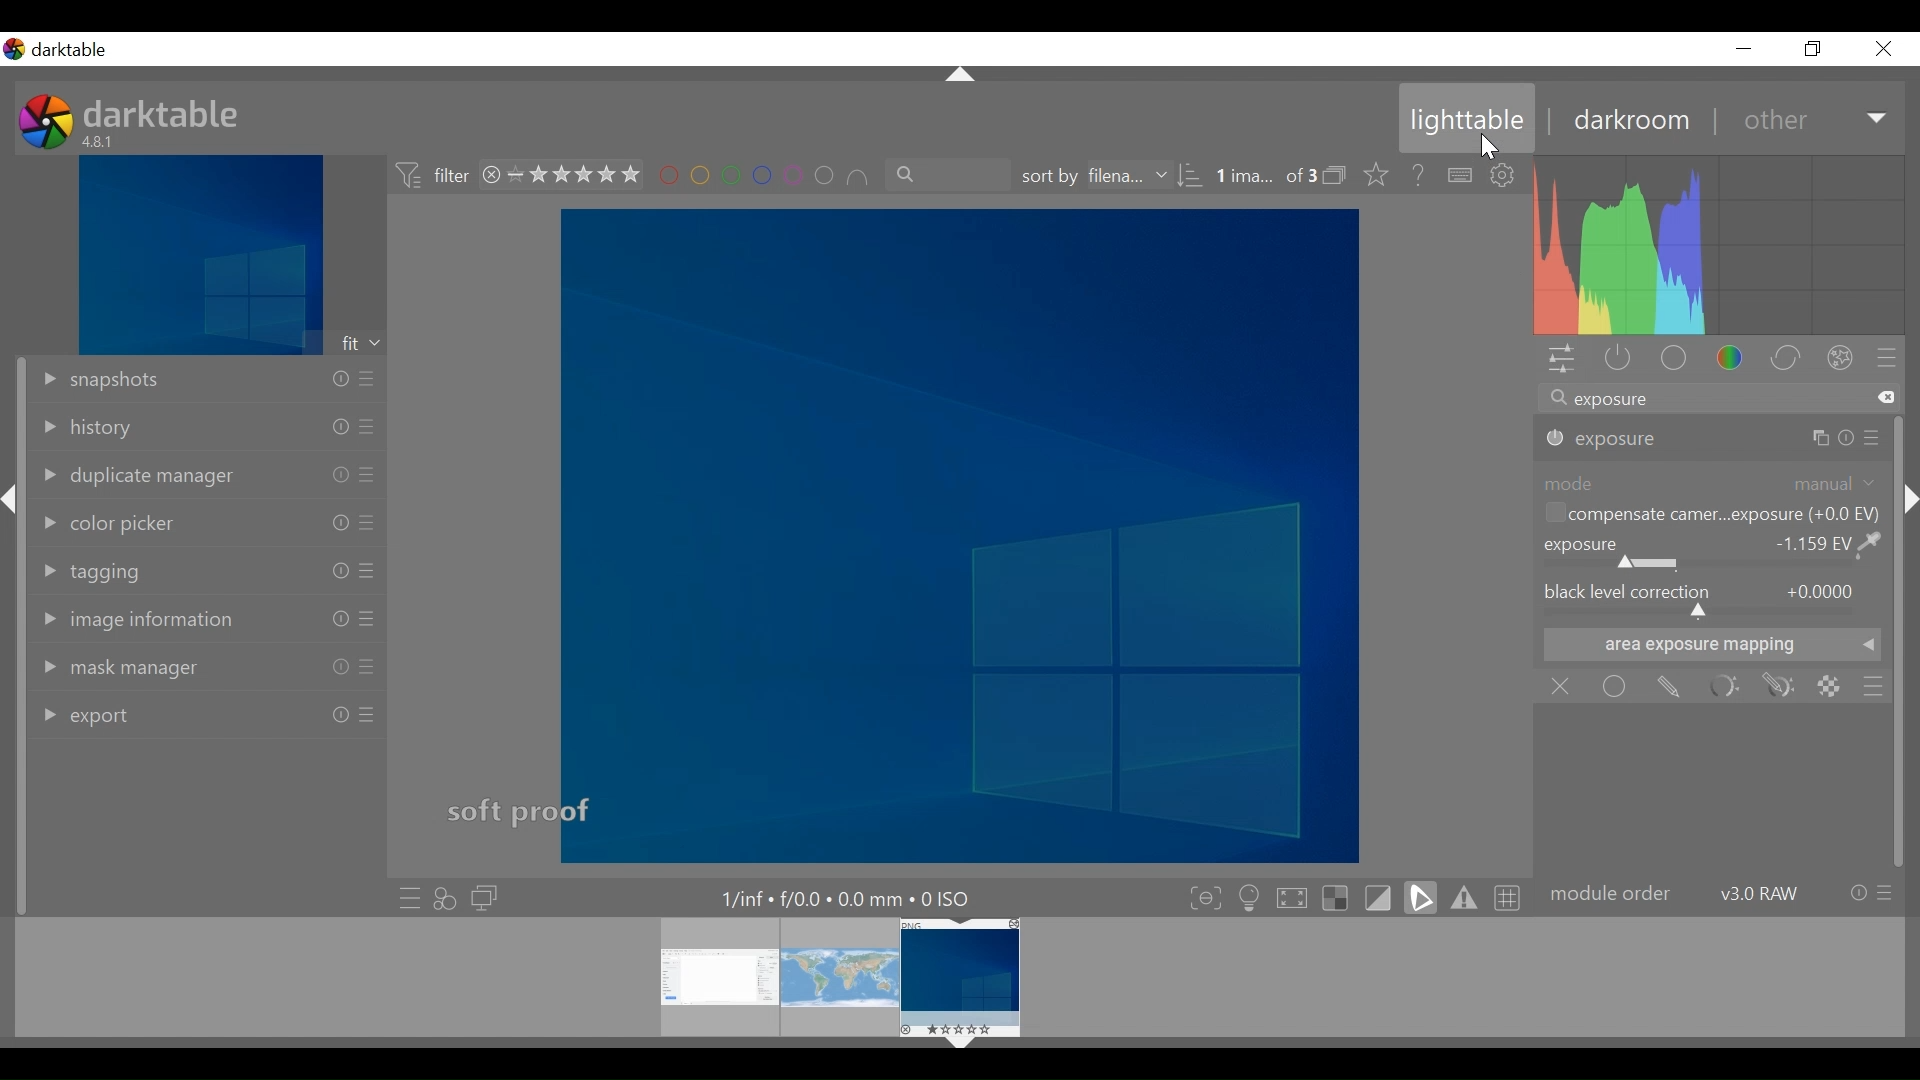 The image size is (1920, 1080). What do you see at coordinates (369, 475) in the screenshot?
I see `presets` at bounding box center [369, 475].